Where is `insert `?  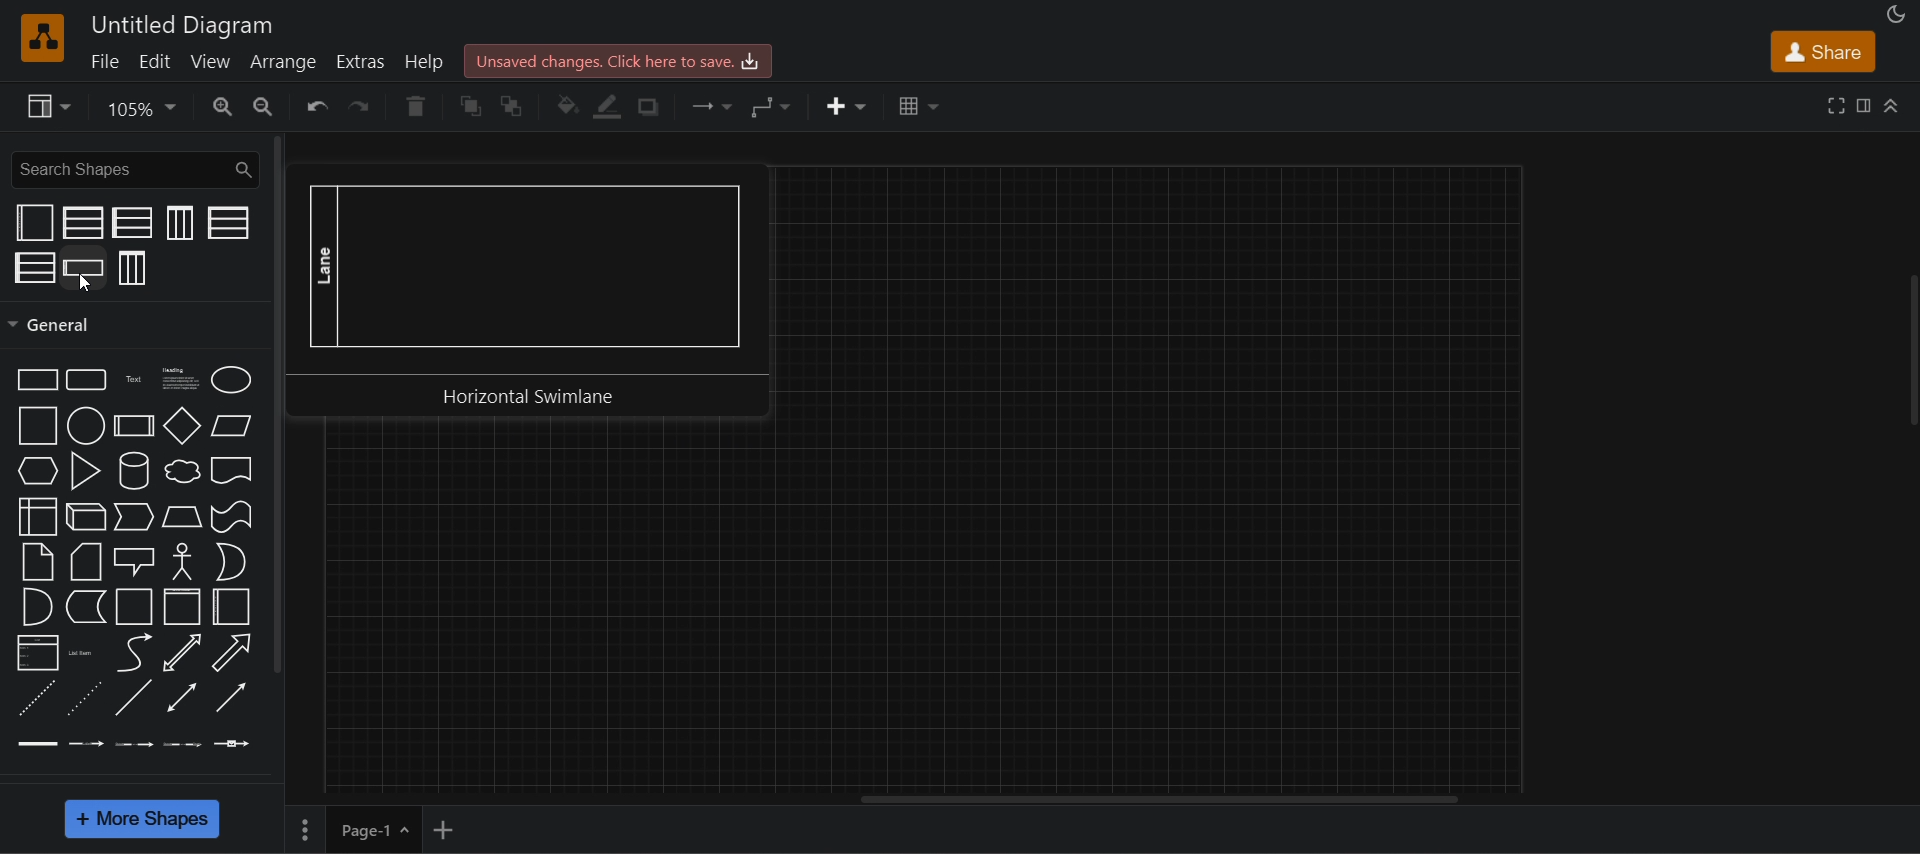 insert  is located at coordinates (848, 107).